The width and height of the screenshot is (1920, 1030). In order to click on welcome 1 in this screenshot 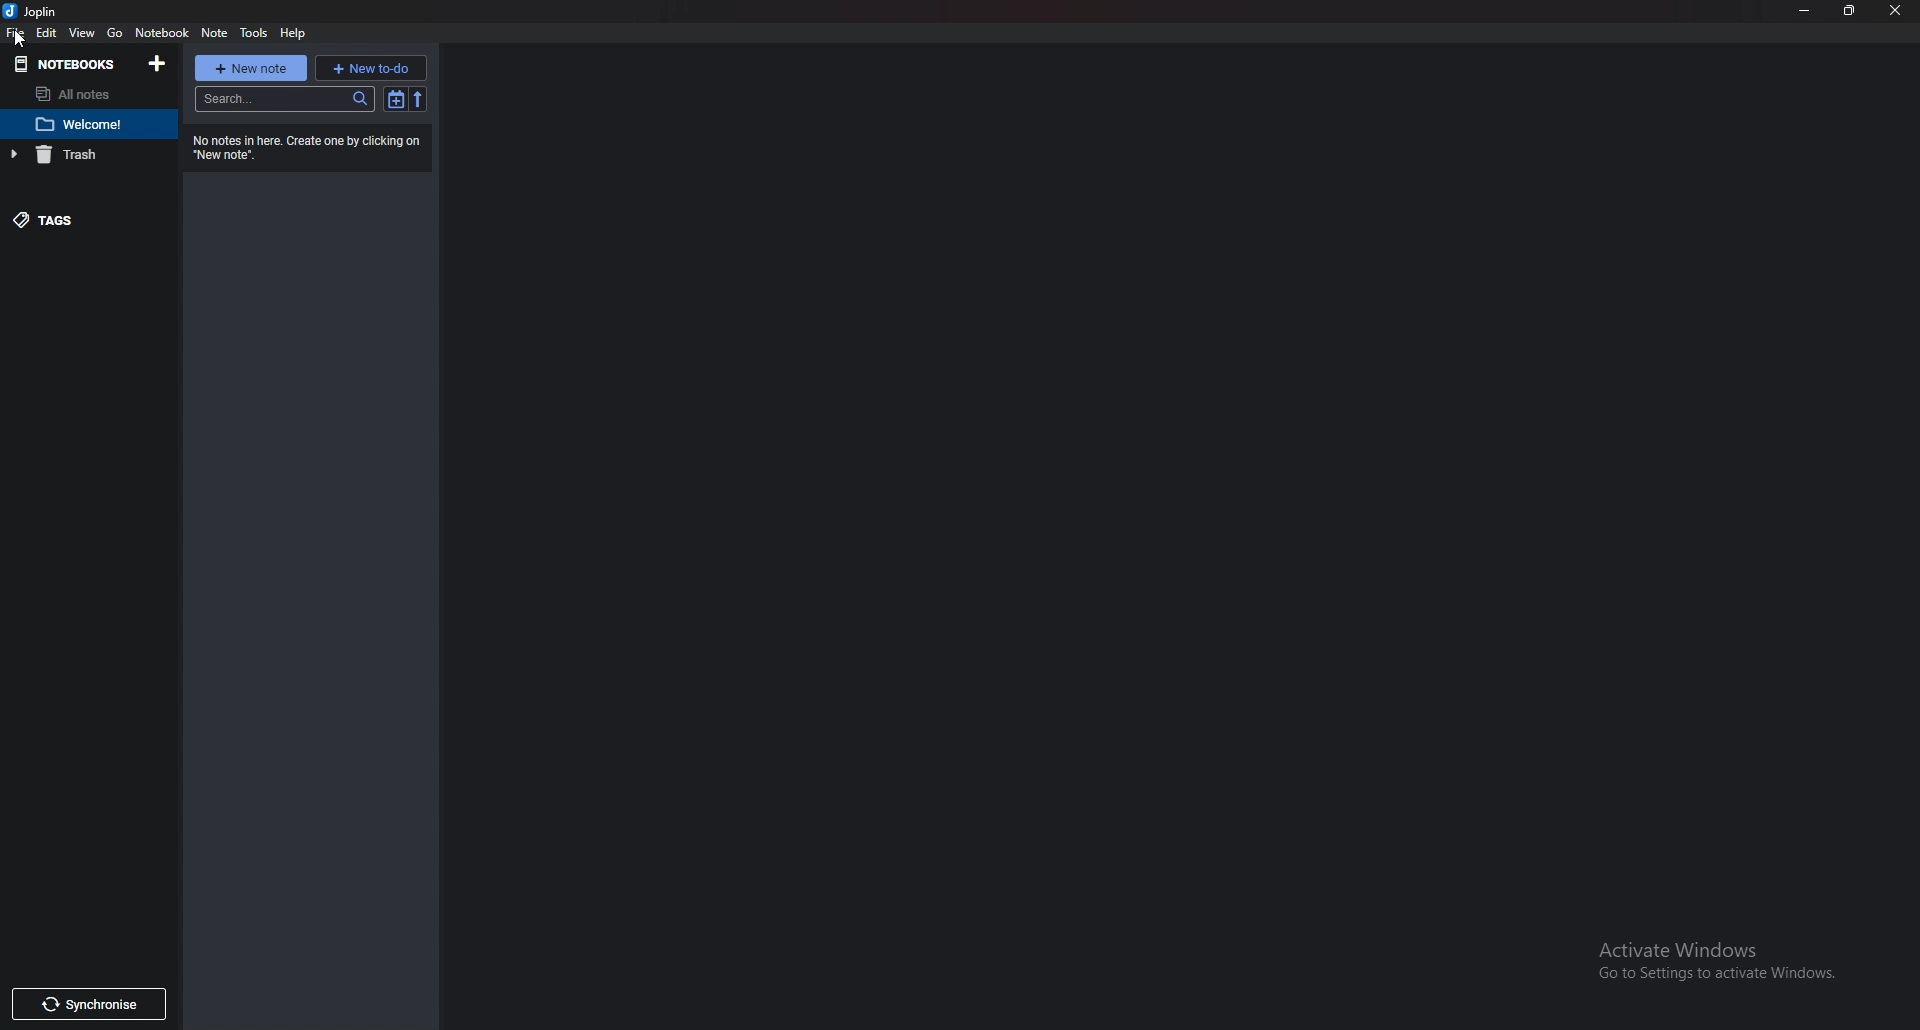, I will do `click(85, 124)`.